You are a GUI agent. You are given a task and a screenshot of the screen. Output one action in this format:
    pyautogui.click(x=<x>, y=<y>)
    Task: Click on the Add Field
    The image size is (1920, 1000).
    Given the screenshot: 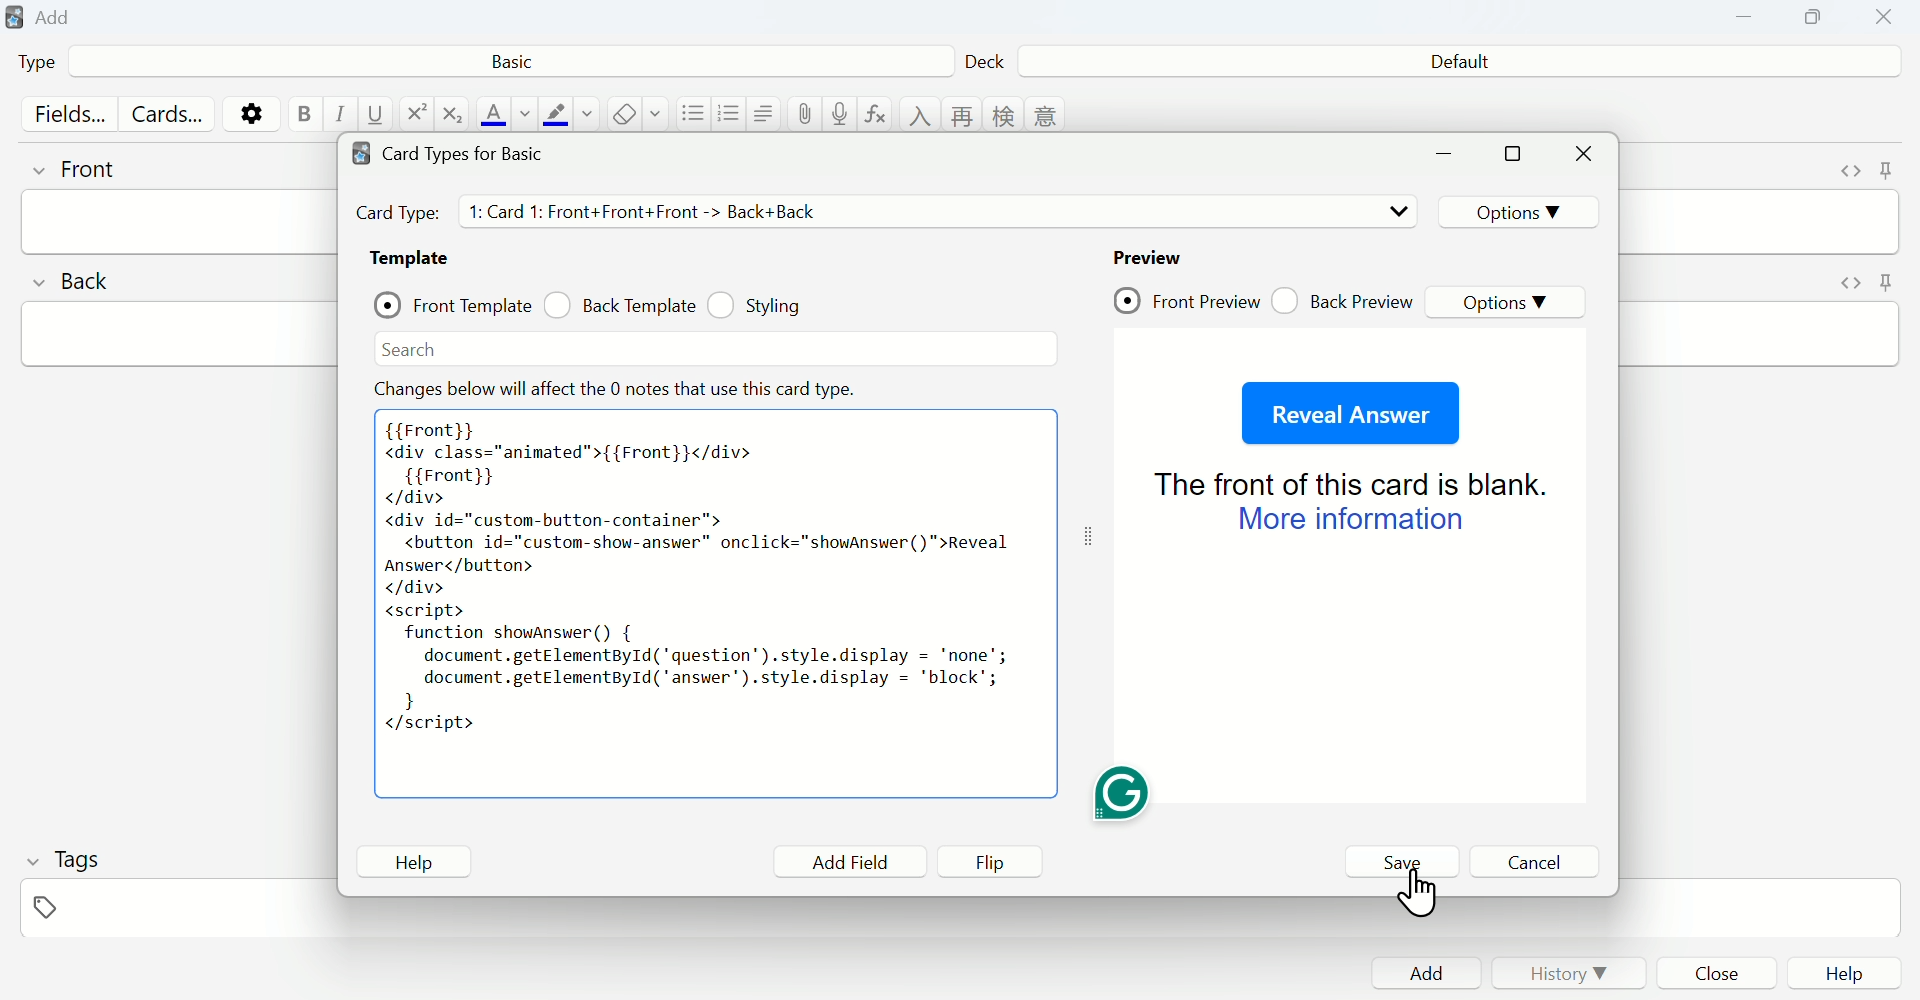 What is the action you would take?
    pyautogui.click(x=854, y=862)
    